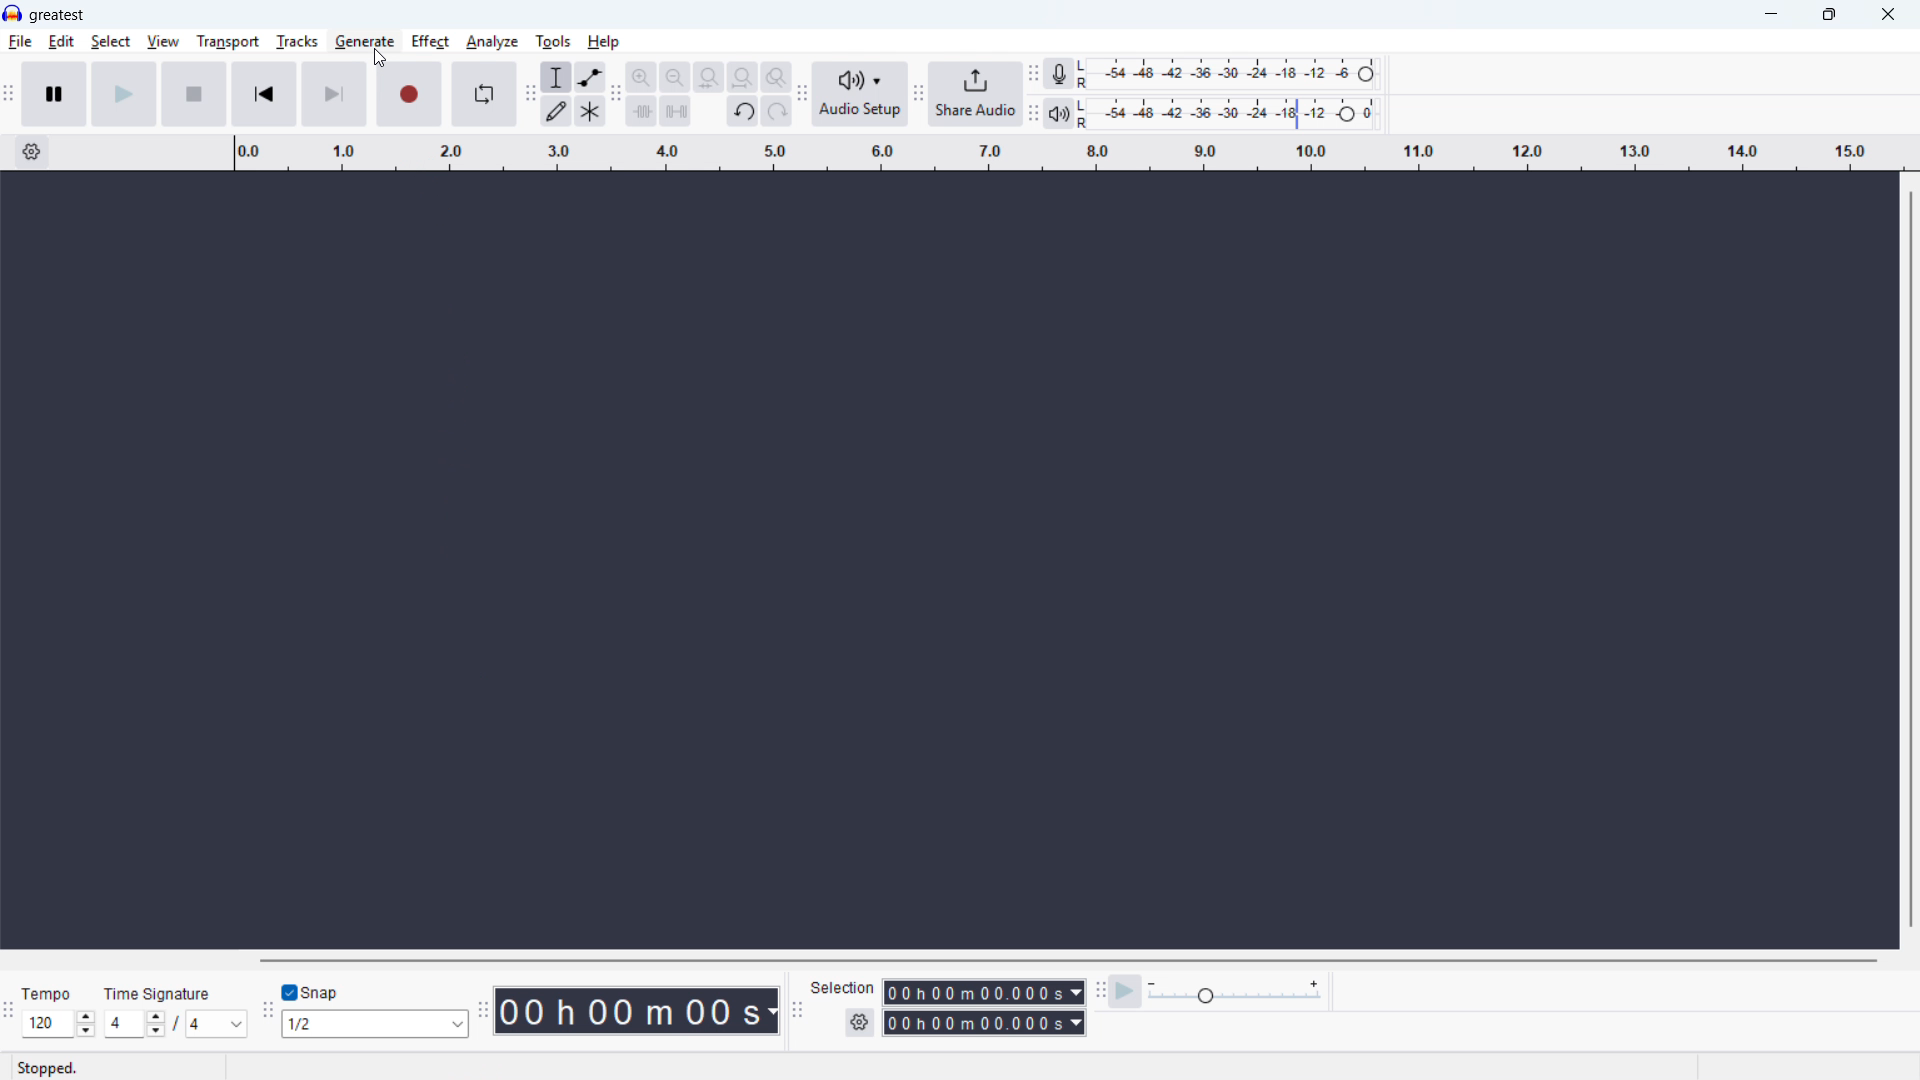 The image size is (1920, 1080). I want to click on skip to end, so click(336, 94).